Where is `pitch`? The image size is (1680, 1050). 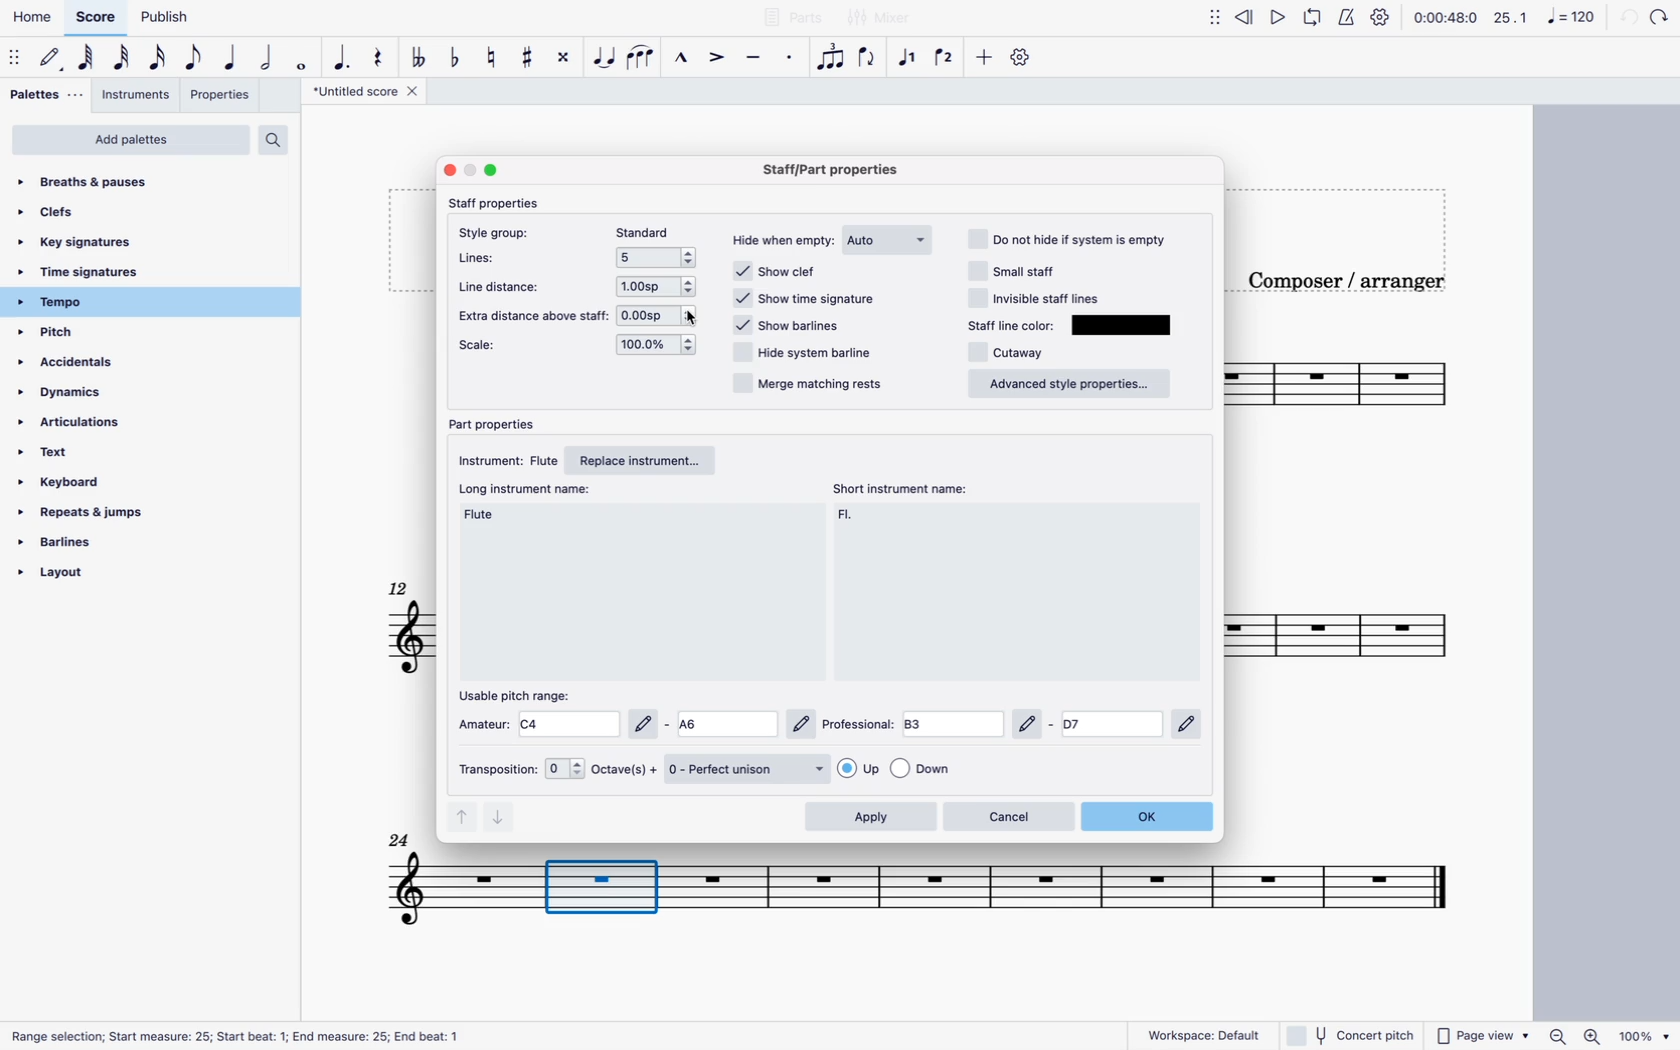
pitch is located at coordinates (79, 334).